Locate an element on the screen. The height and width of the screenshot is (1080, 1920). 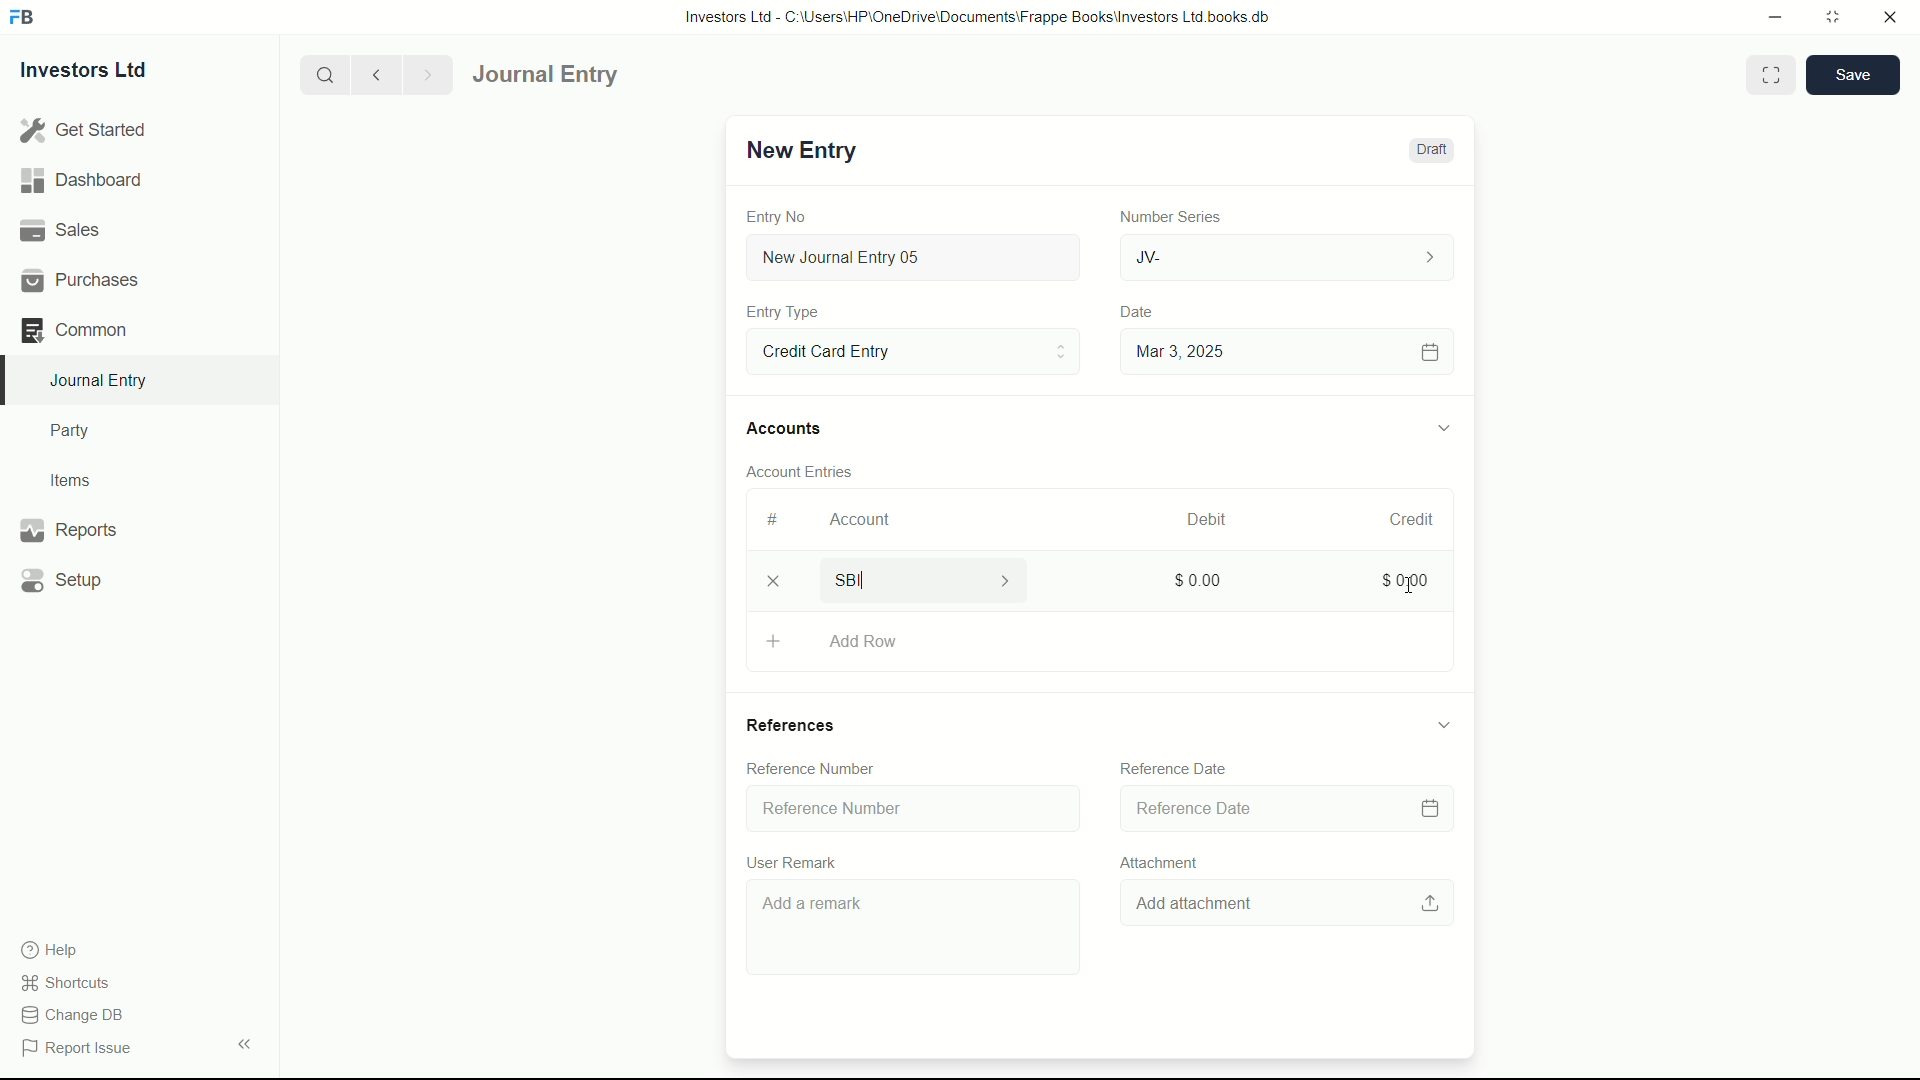
References is located at coordinates (800, 724).